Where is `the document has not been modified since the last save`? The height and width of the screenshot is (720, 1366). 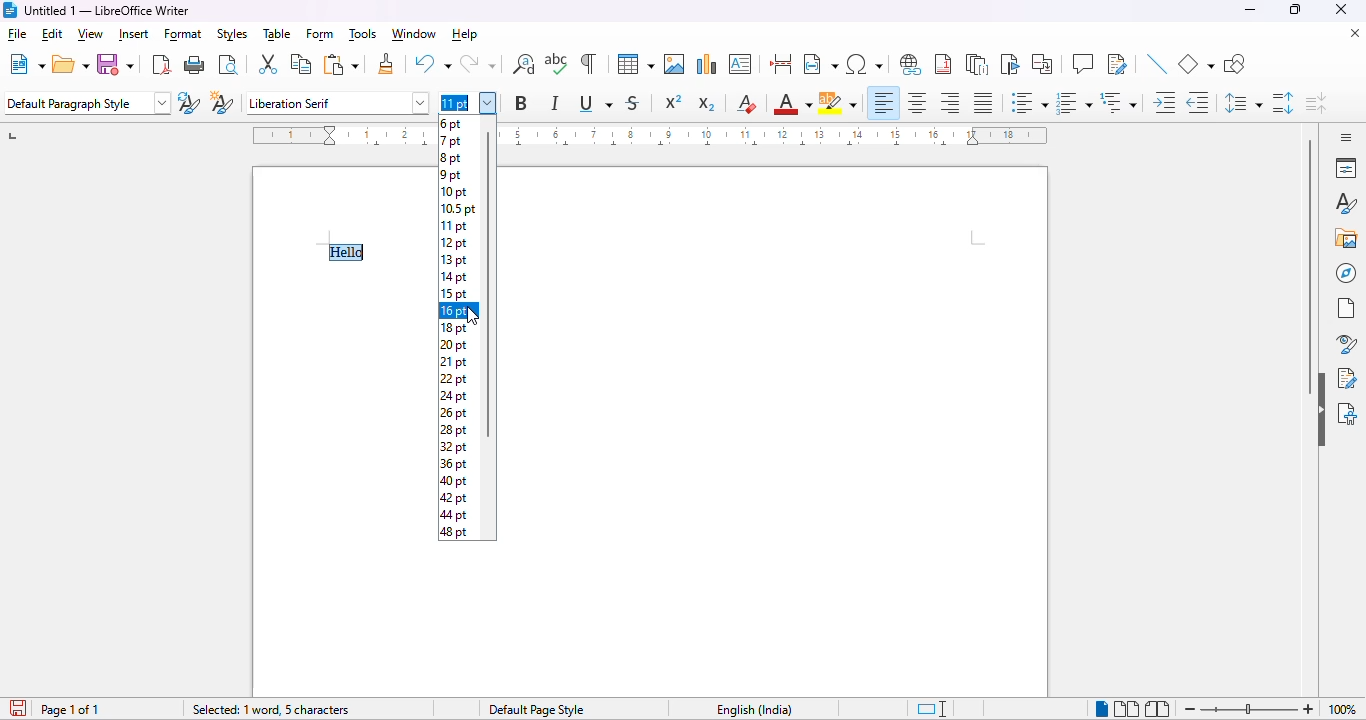
the document has not been modified since the last save is located at coordinates (16, 708).